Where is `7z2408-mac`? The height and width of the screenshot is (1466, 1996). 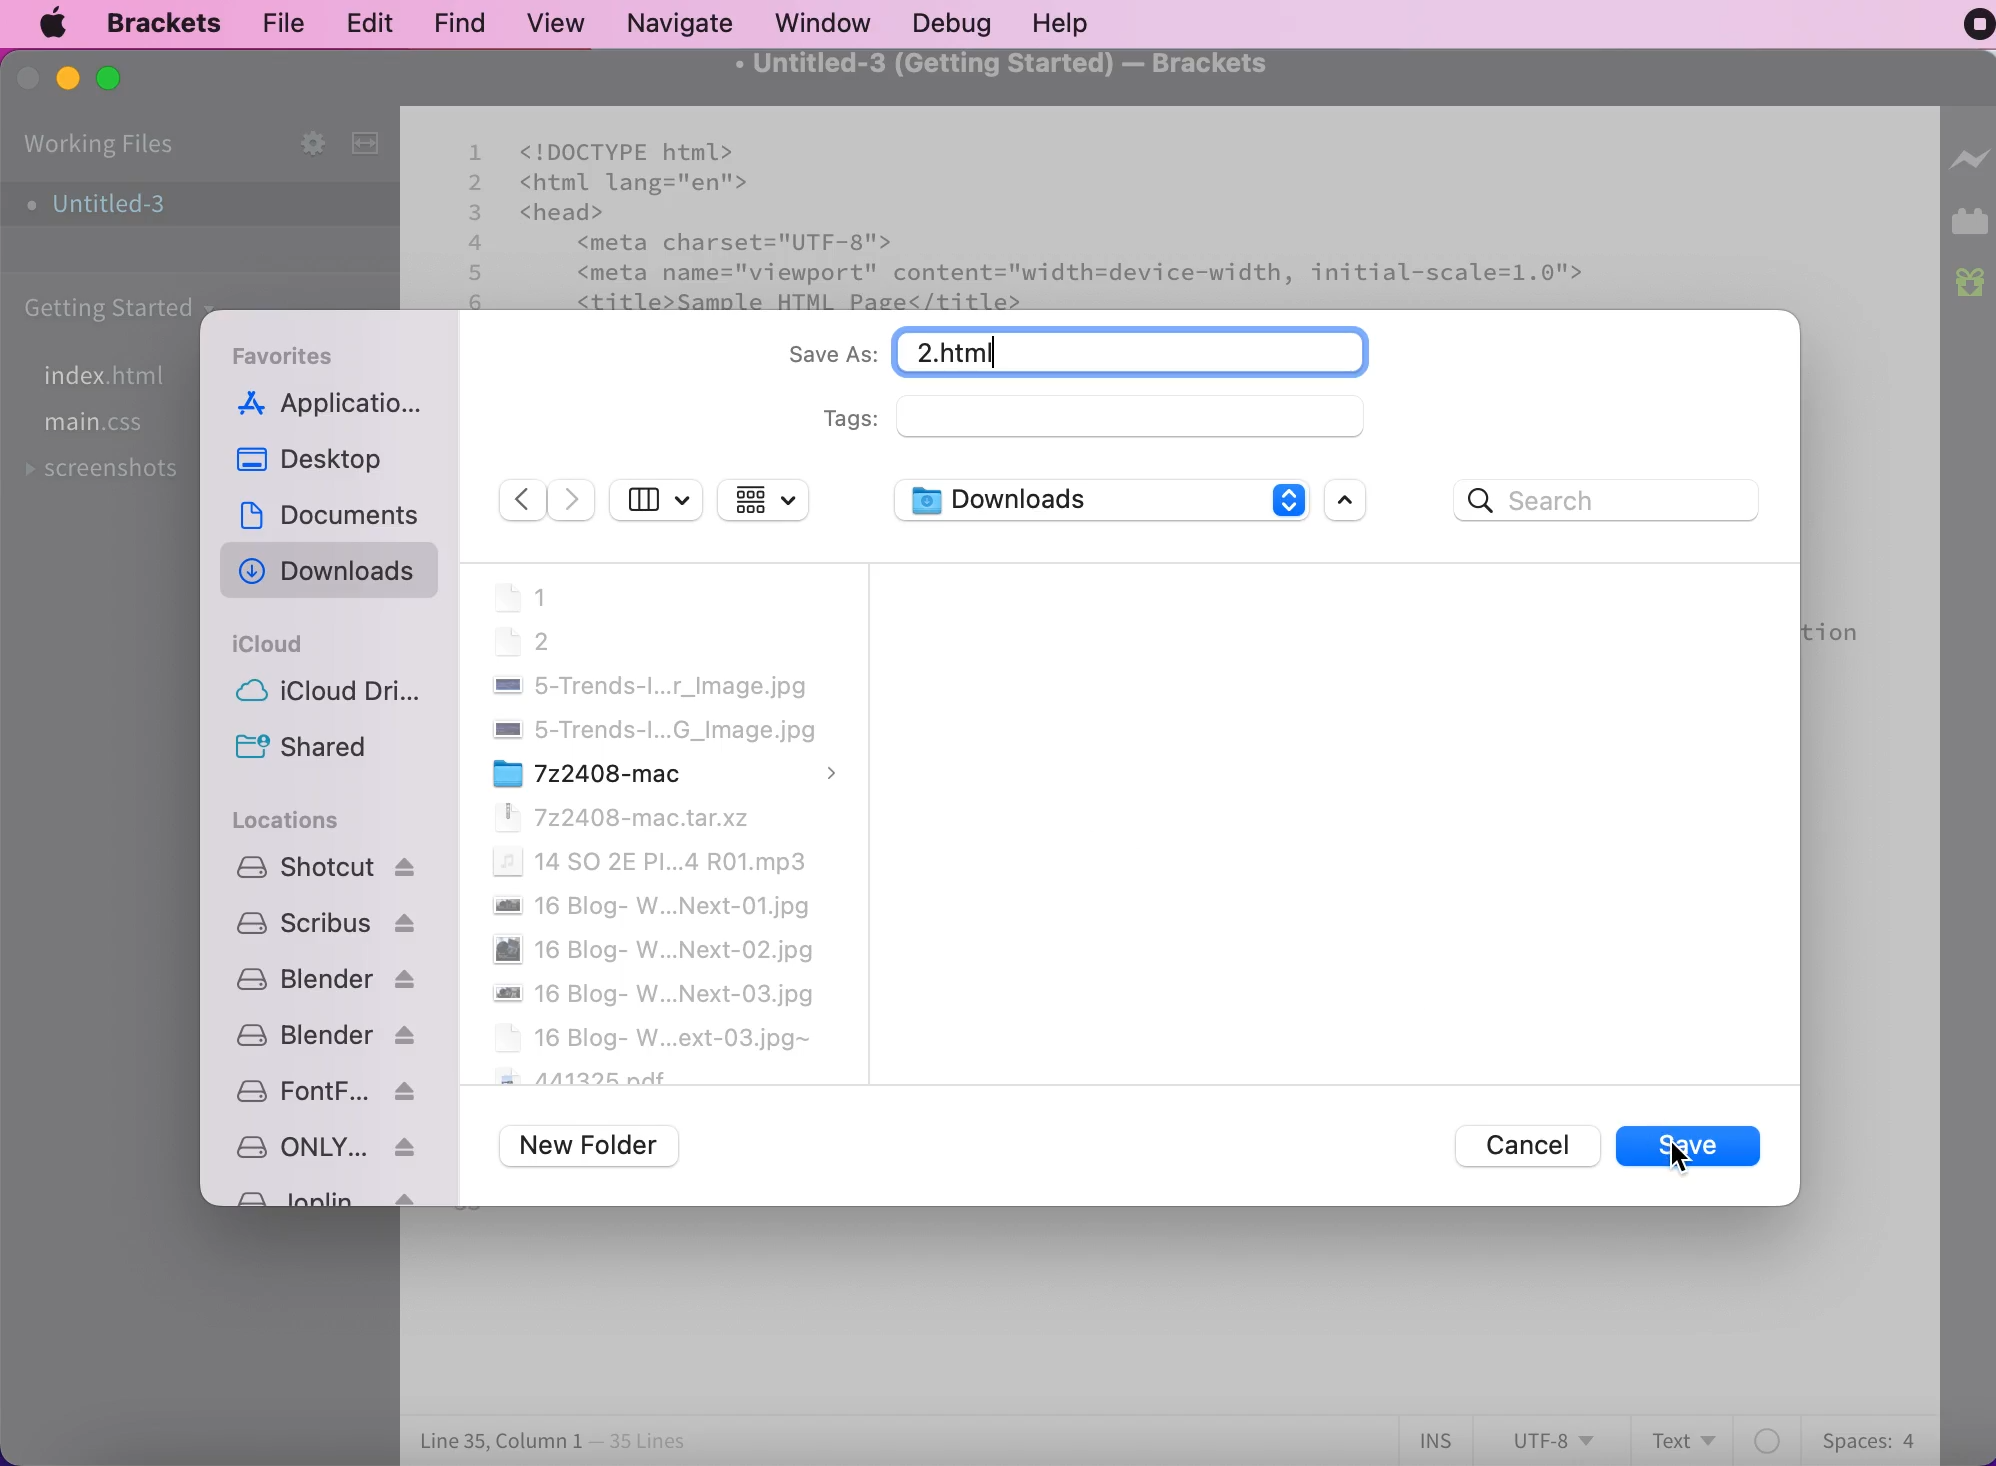 7z2408-mac is located at coordinates (665, 772).